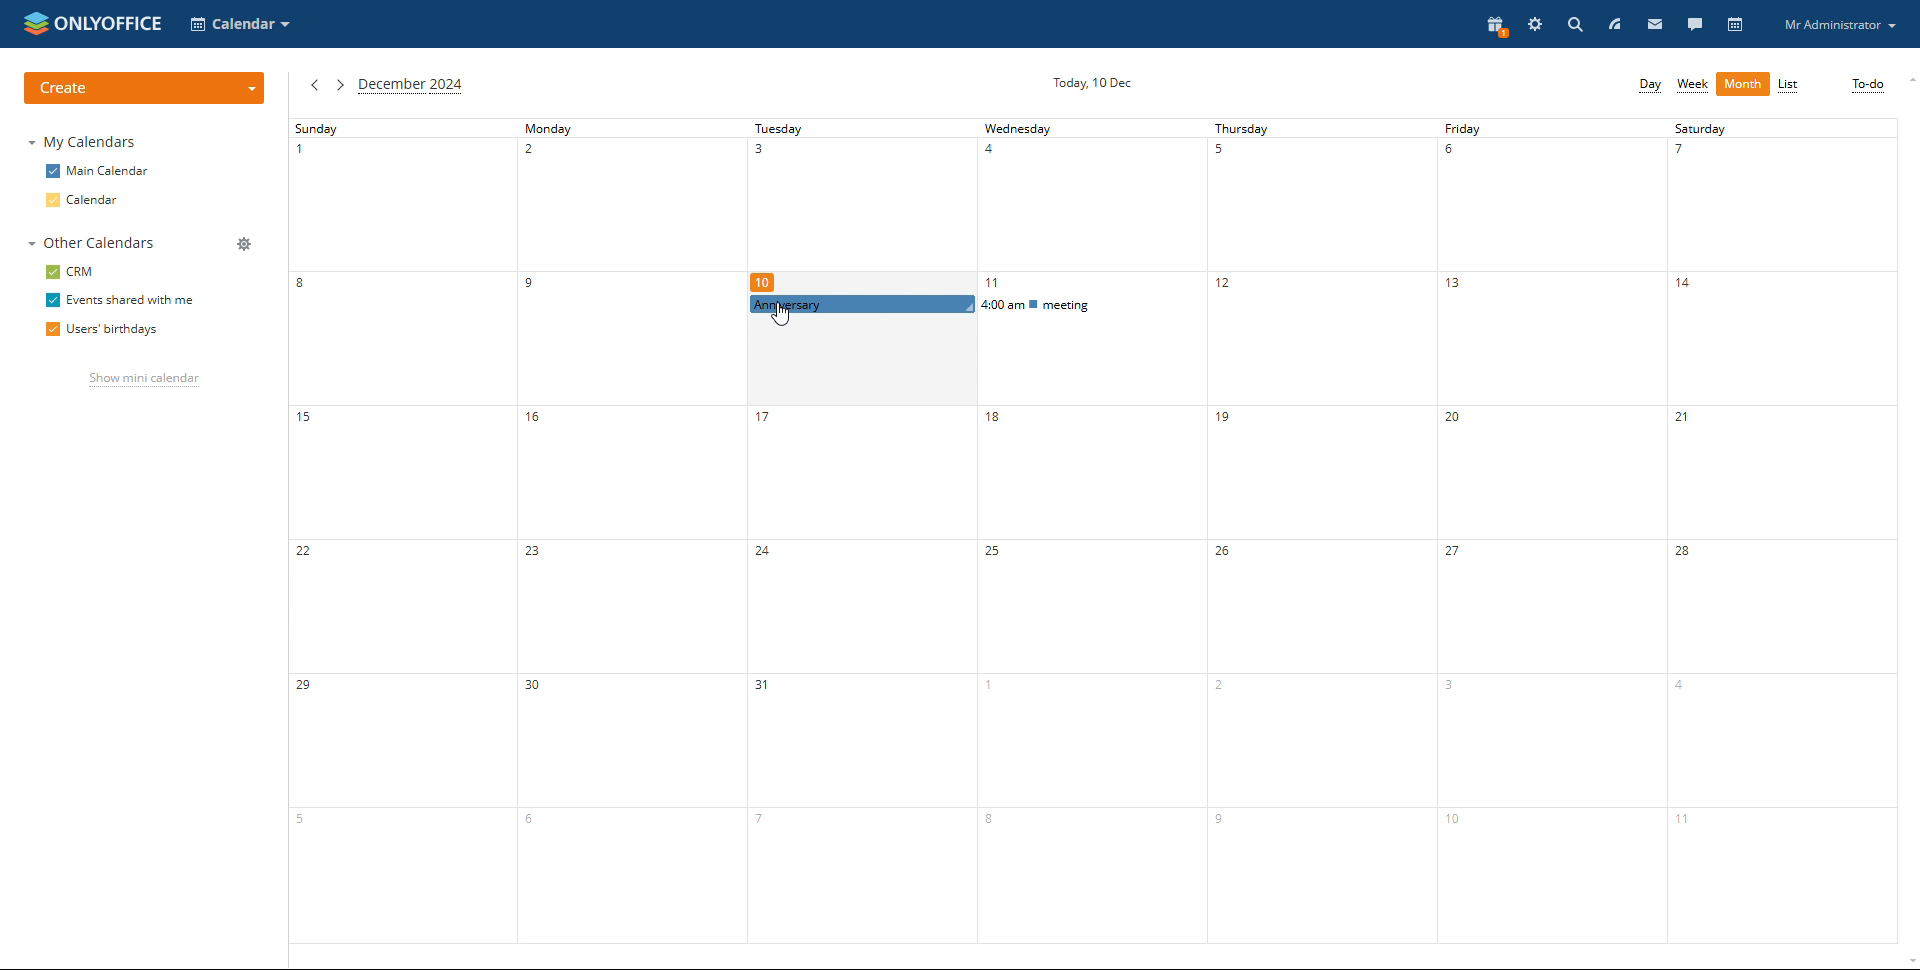  I want to click on wednesday, so click(1090, 633).